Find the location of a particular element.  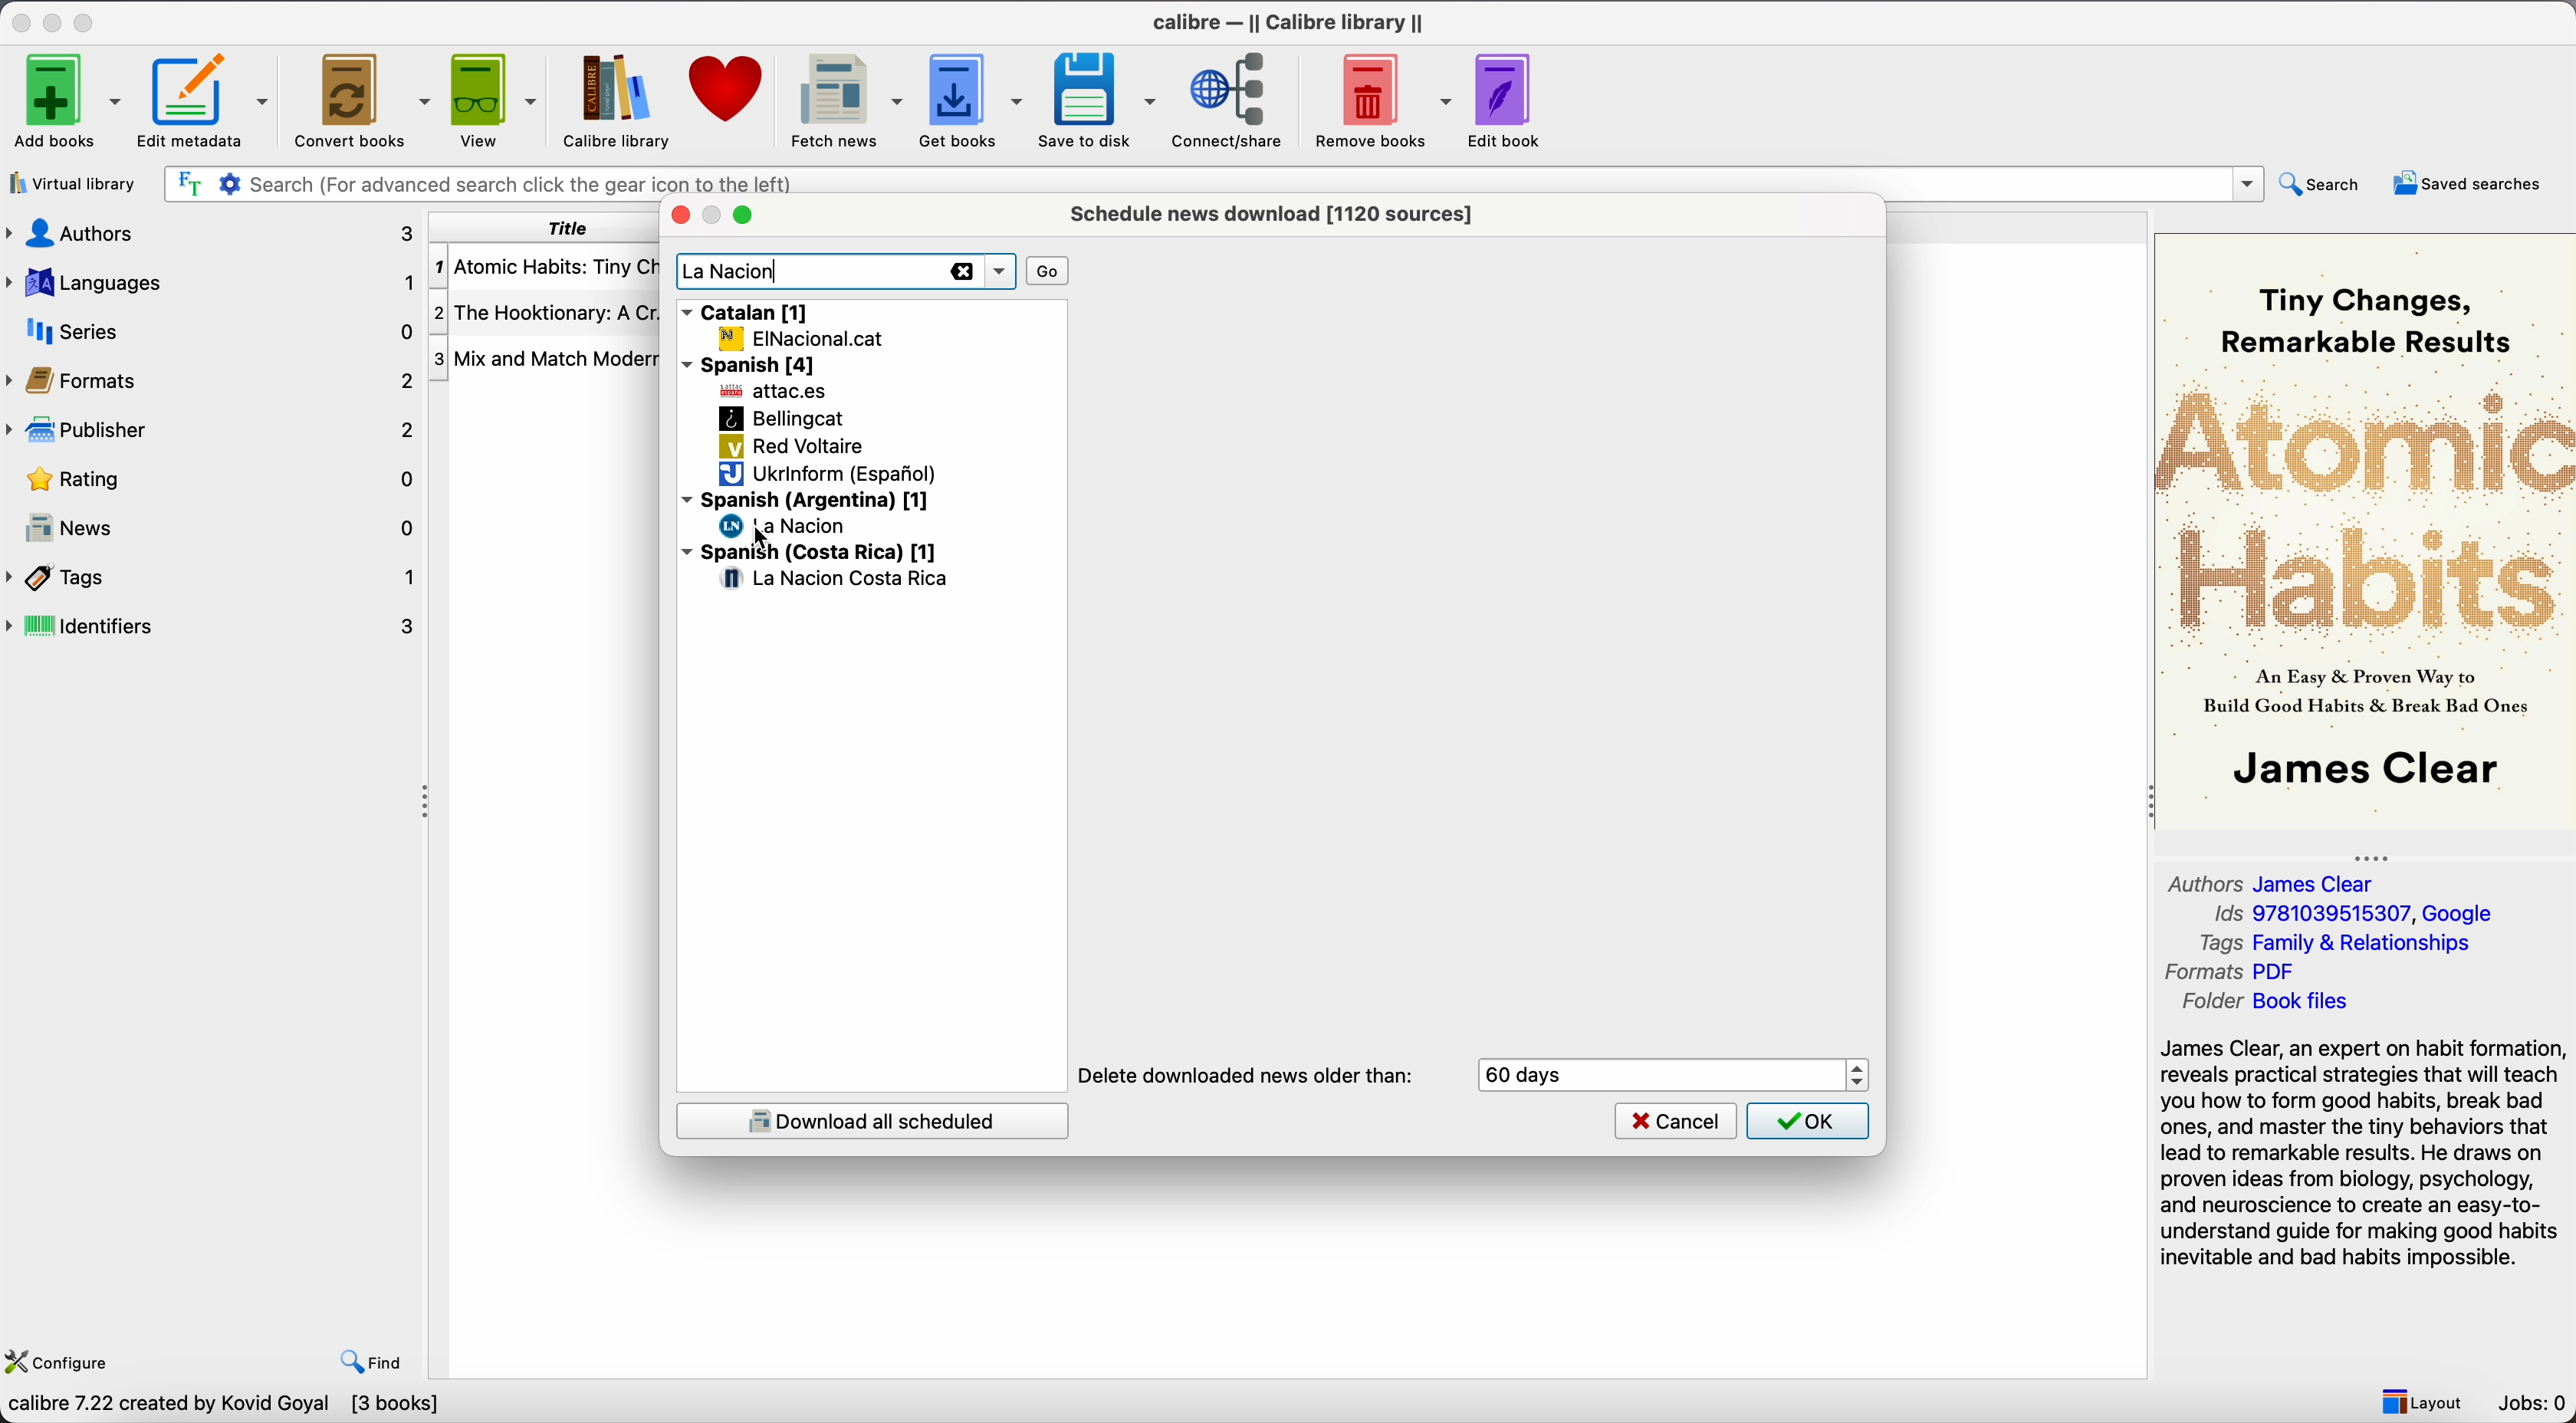

Jobs: 0 is located at coordinates (2534, 1403).